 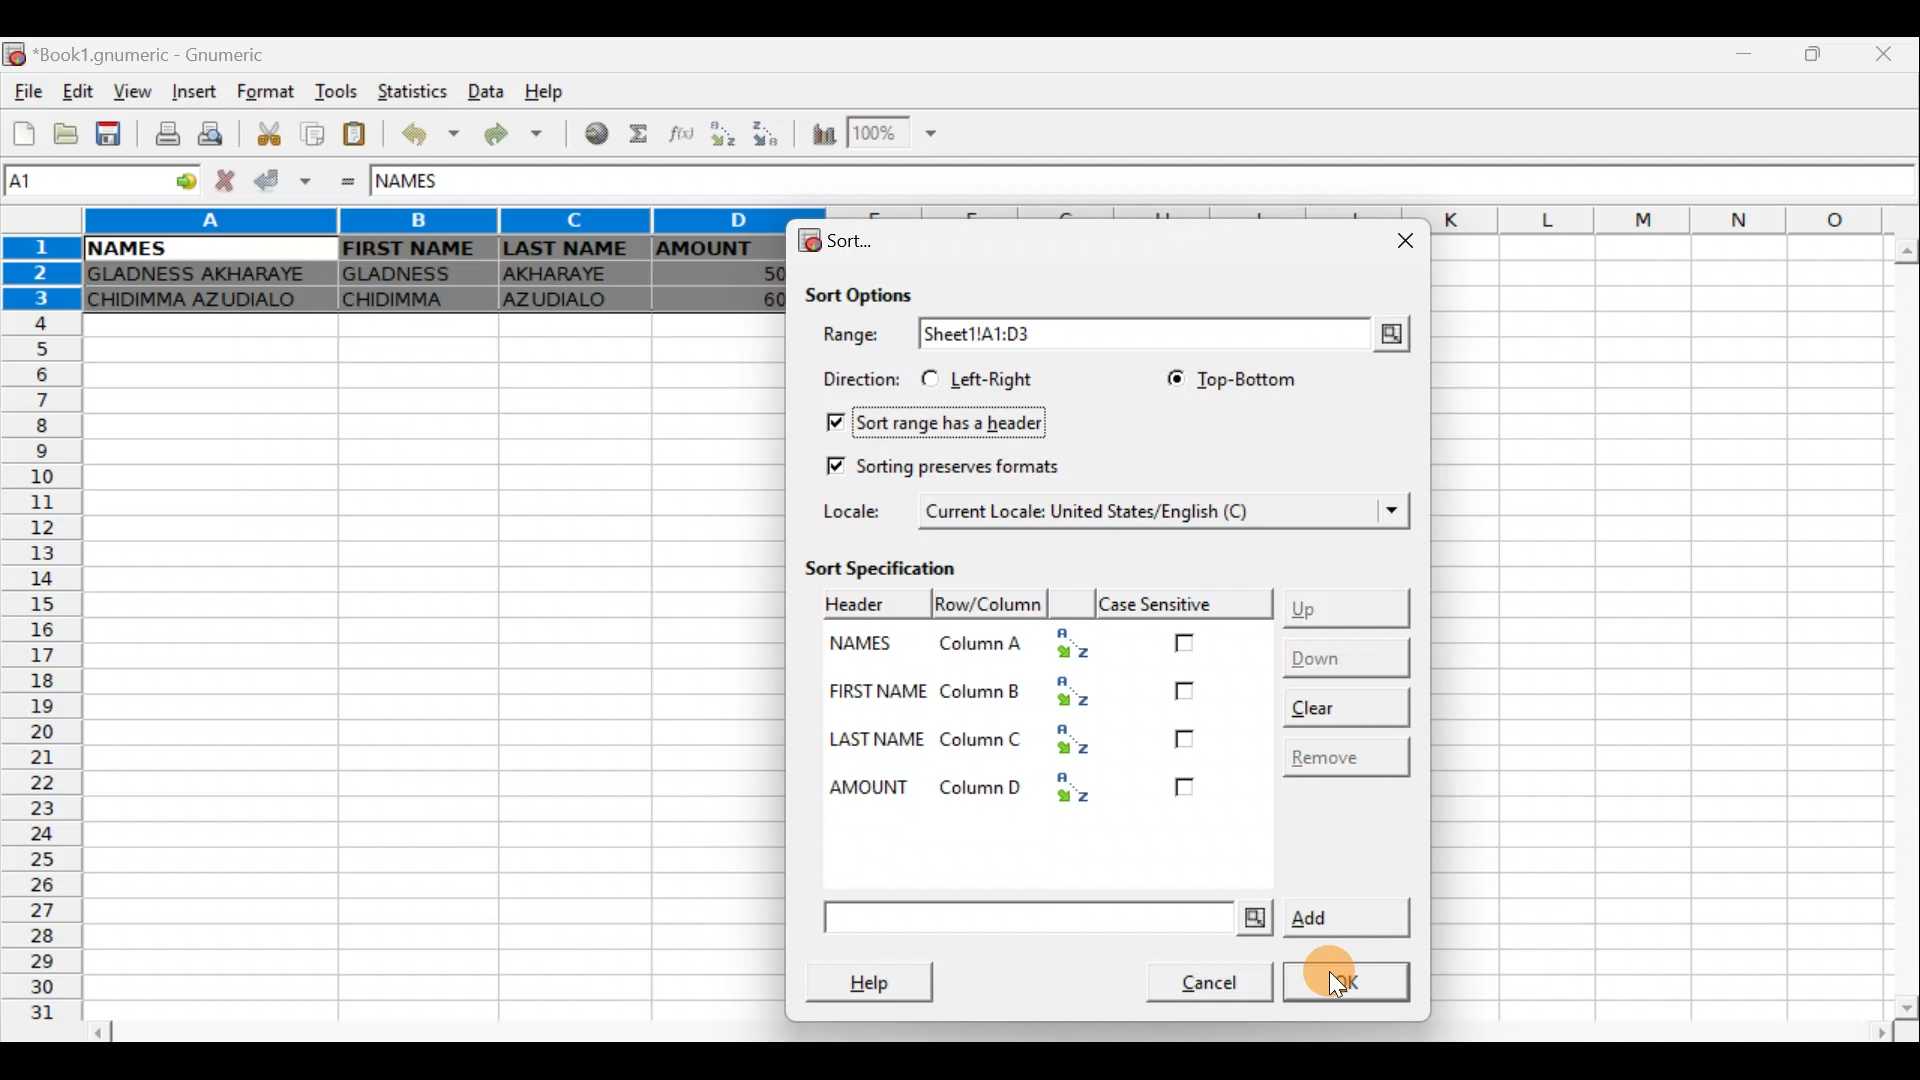 What do you see at coordinates (350, 184) in the screenshot?
I see `Enter formula` at bounding box center [350, 184].